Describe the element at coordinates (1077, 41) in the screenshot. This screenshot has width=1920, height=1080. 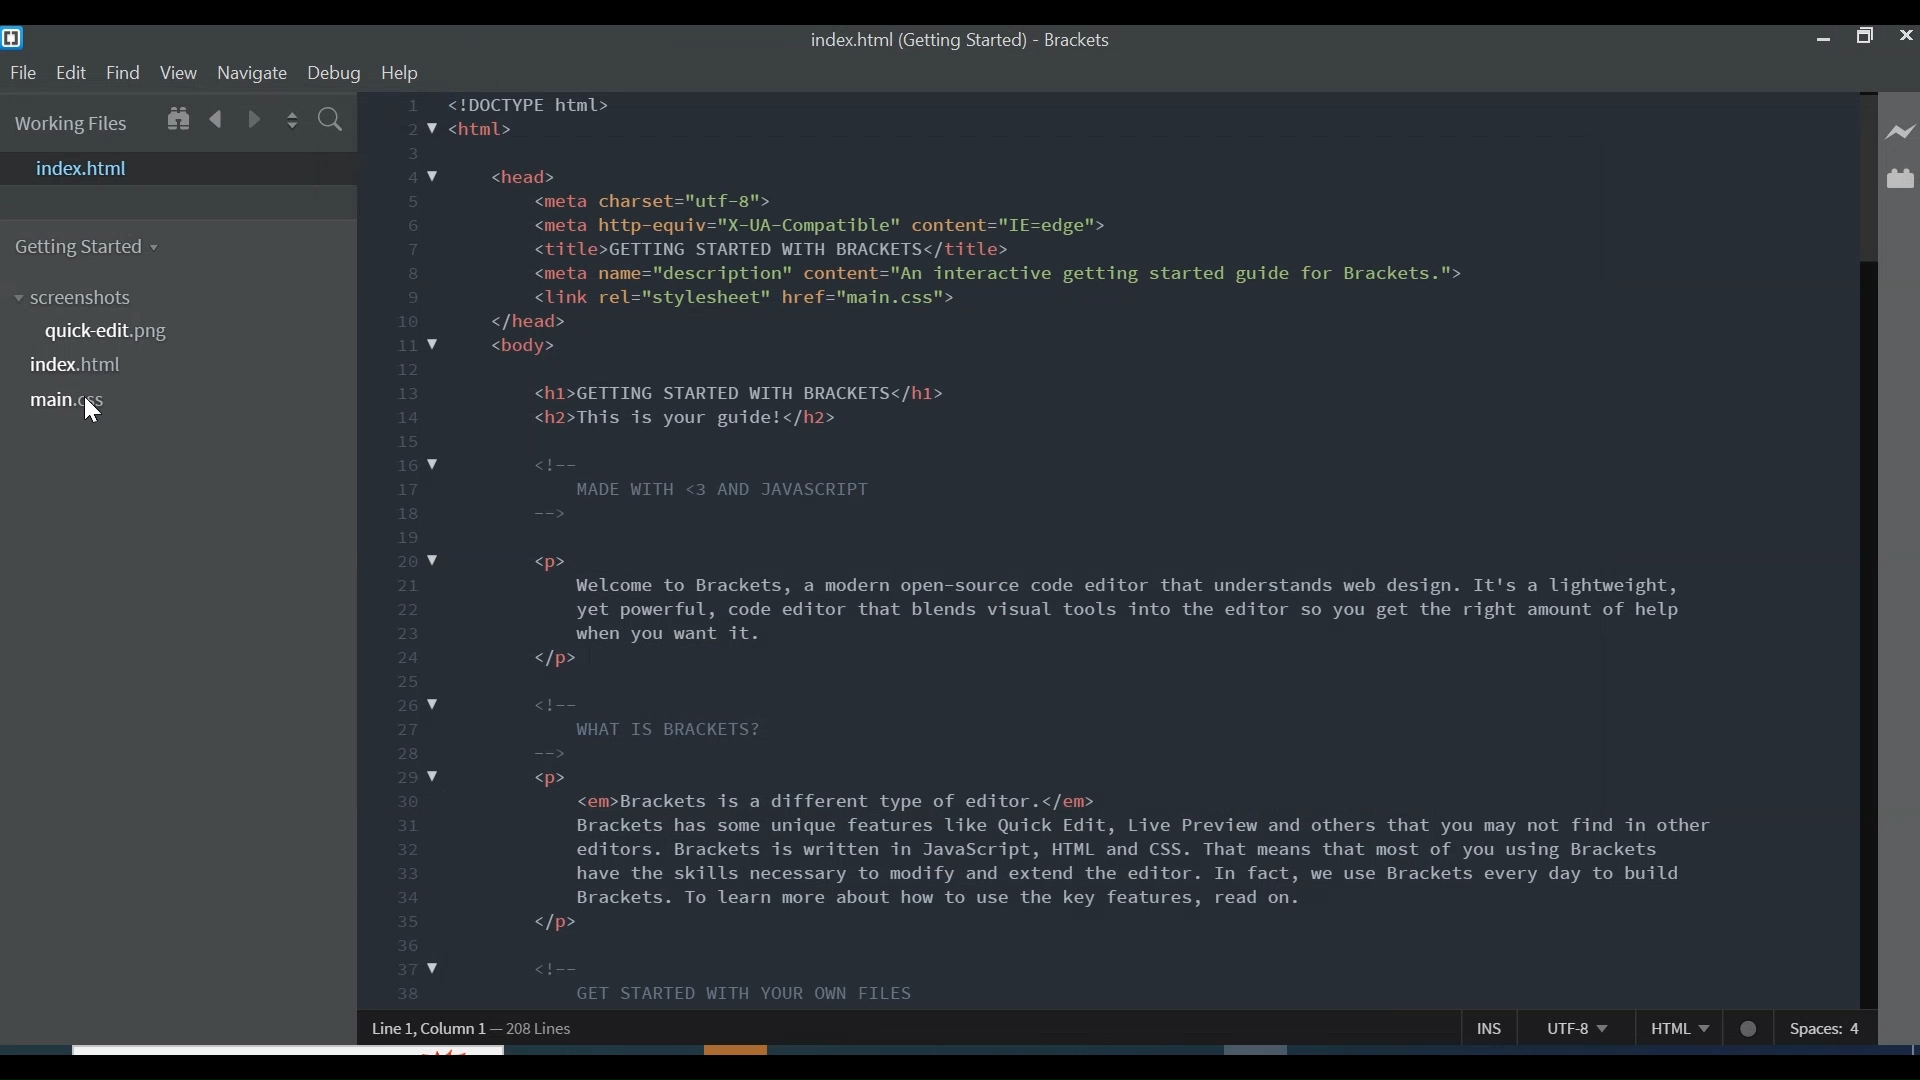
I see `Brackets` at that location.